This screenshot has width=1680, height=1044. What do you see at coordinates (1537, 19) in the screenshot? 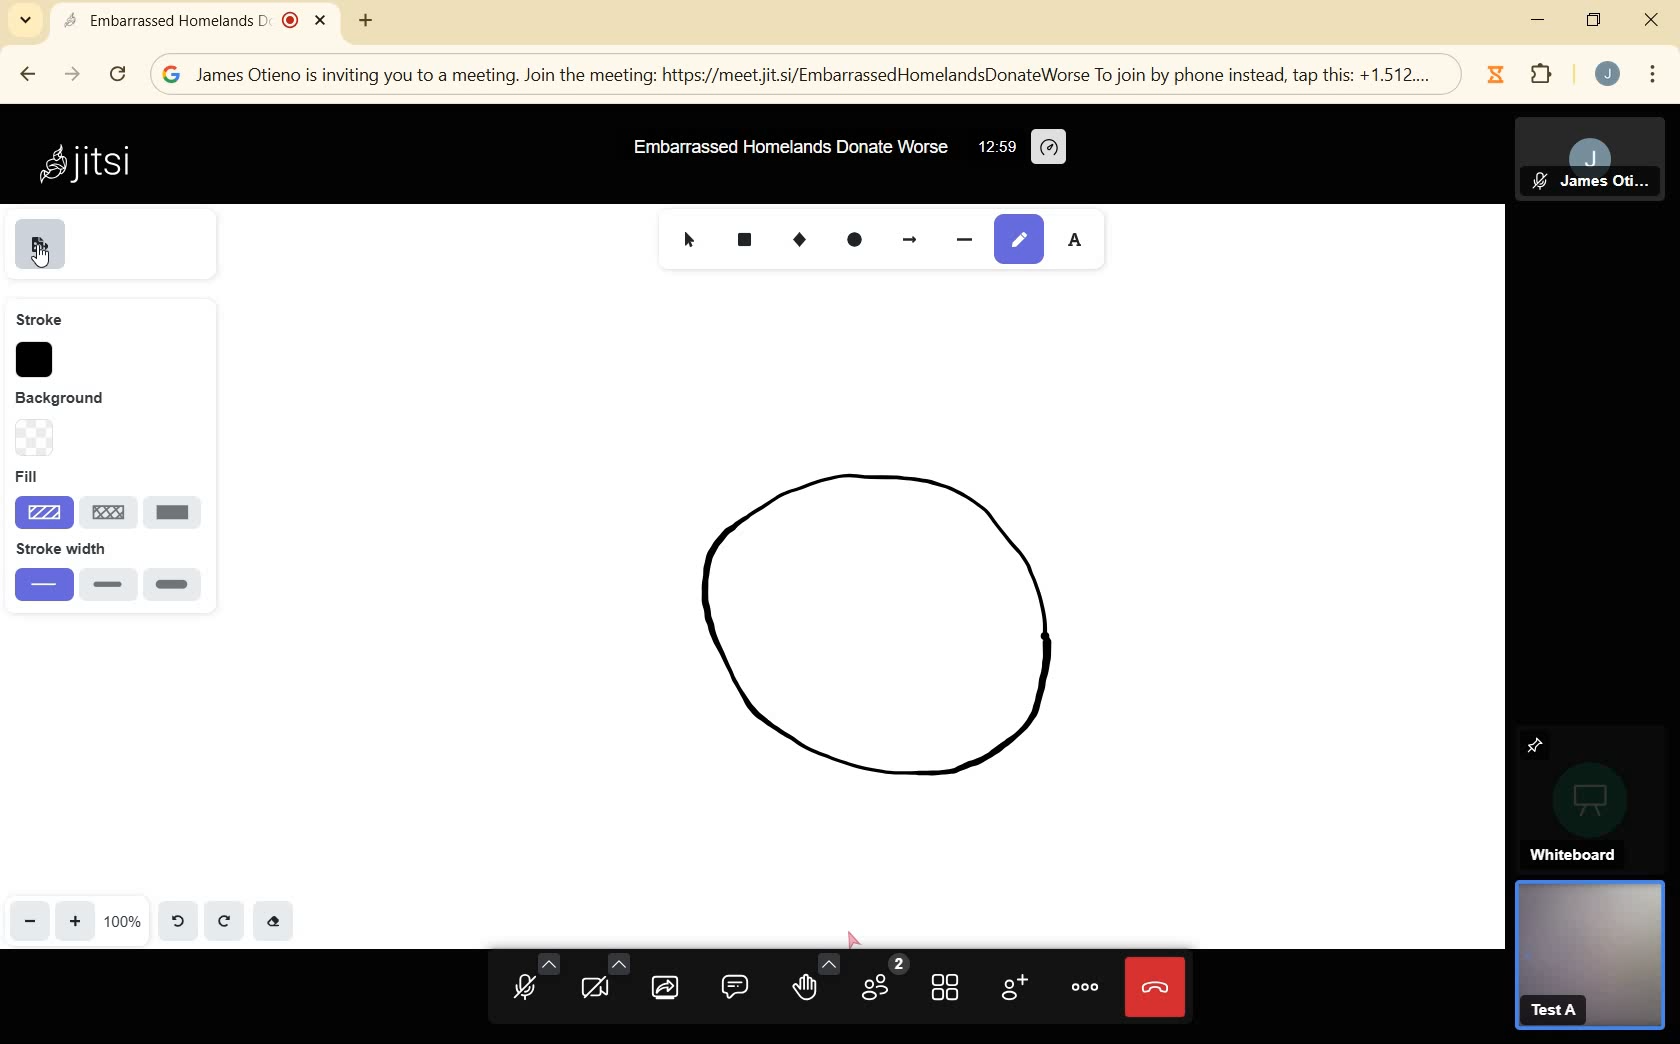
I see `minimize` at bounding box center [1537, 19].